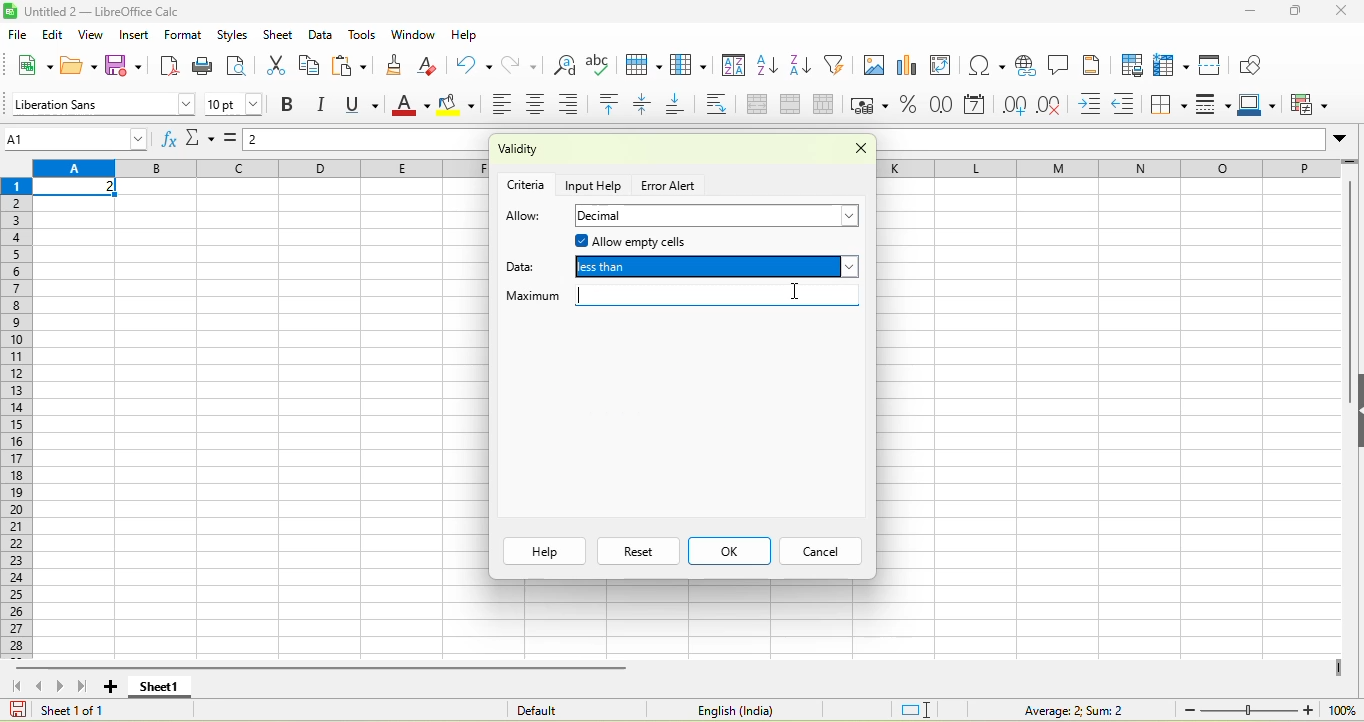 Image resolution: width=1364 pixels, height=722 pixels. I want to click on italics, so click(326, 105).